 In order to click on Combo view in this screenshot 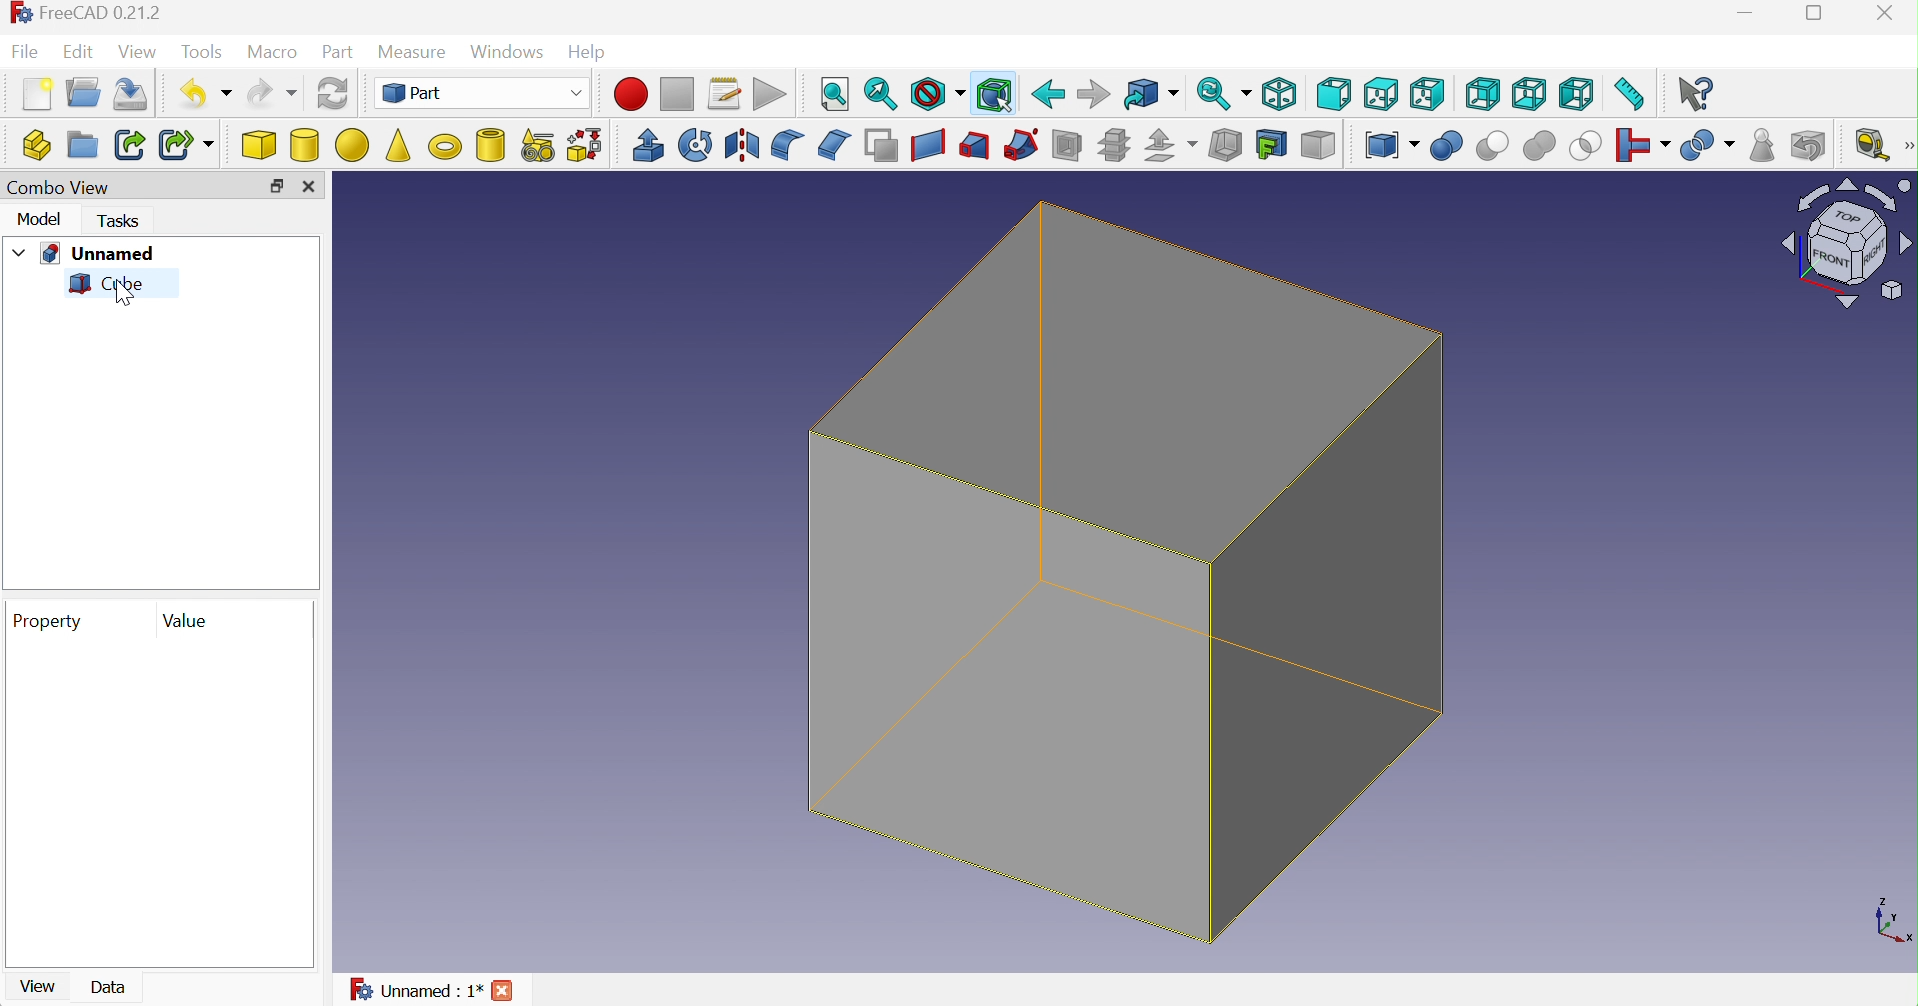, I will do `click(54, 186)`.